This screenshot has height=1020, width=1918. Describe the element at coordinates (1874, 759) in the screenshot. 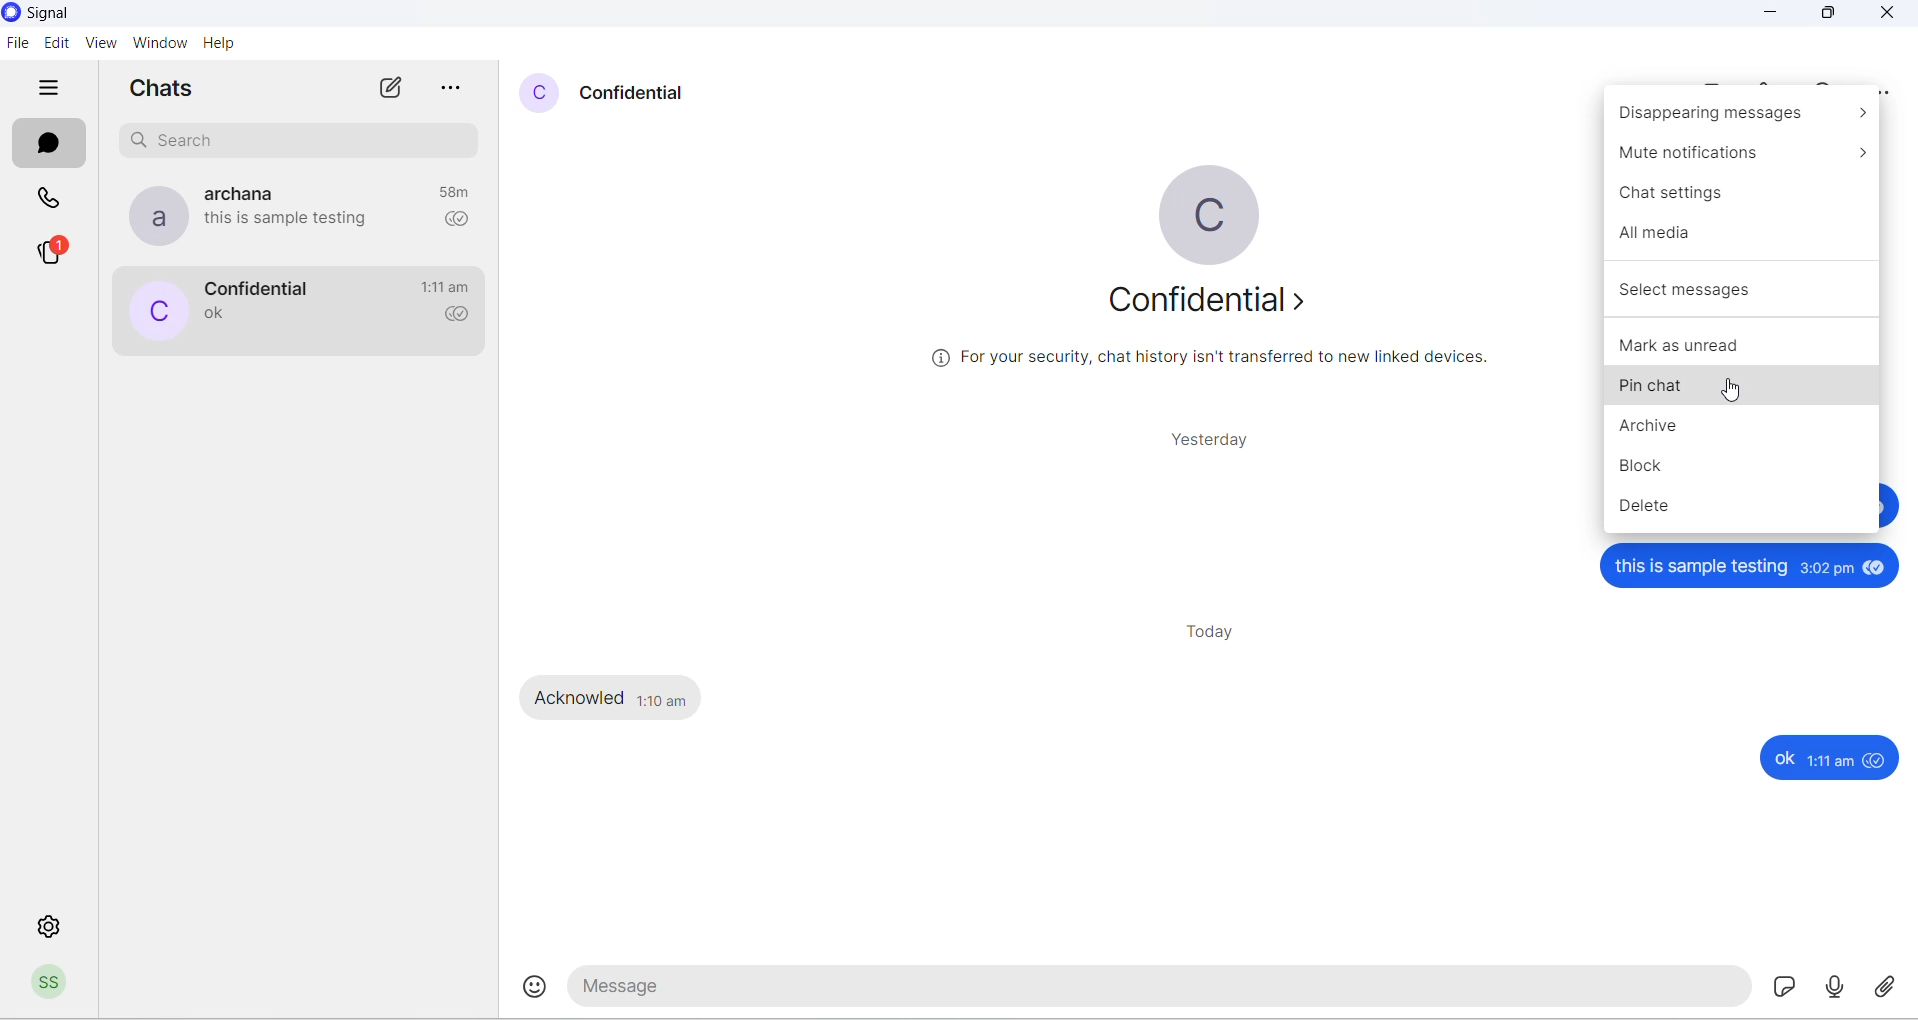

I see `seen` at that location.